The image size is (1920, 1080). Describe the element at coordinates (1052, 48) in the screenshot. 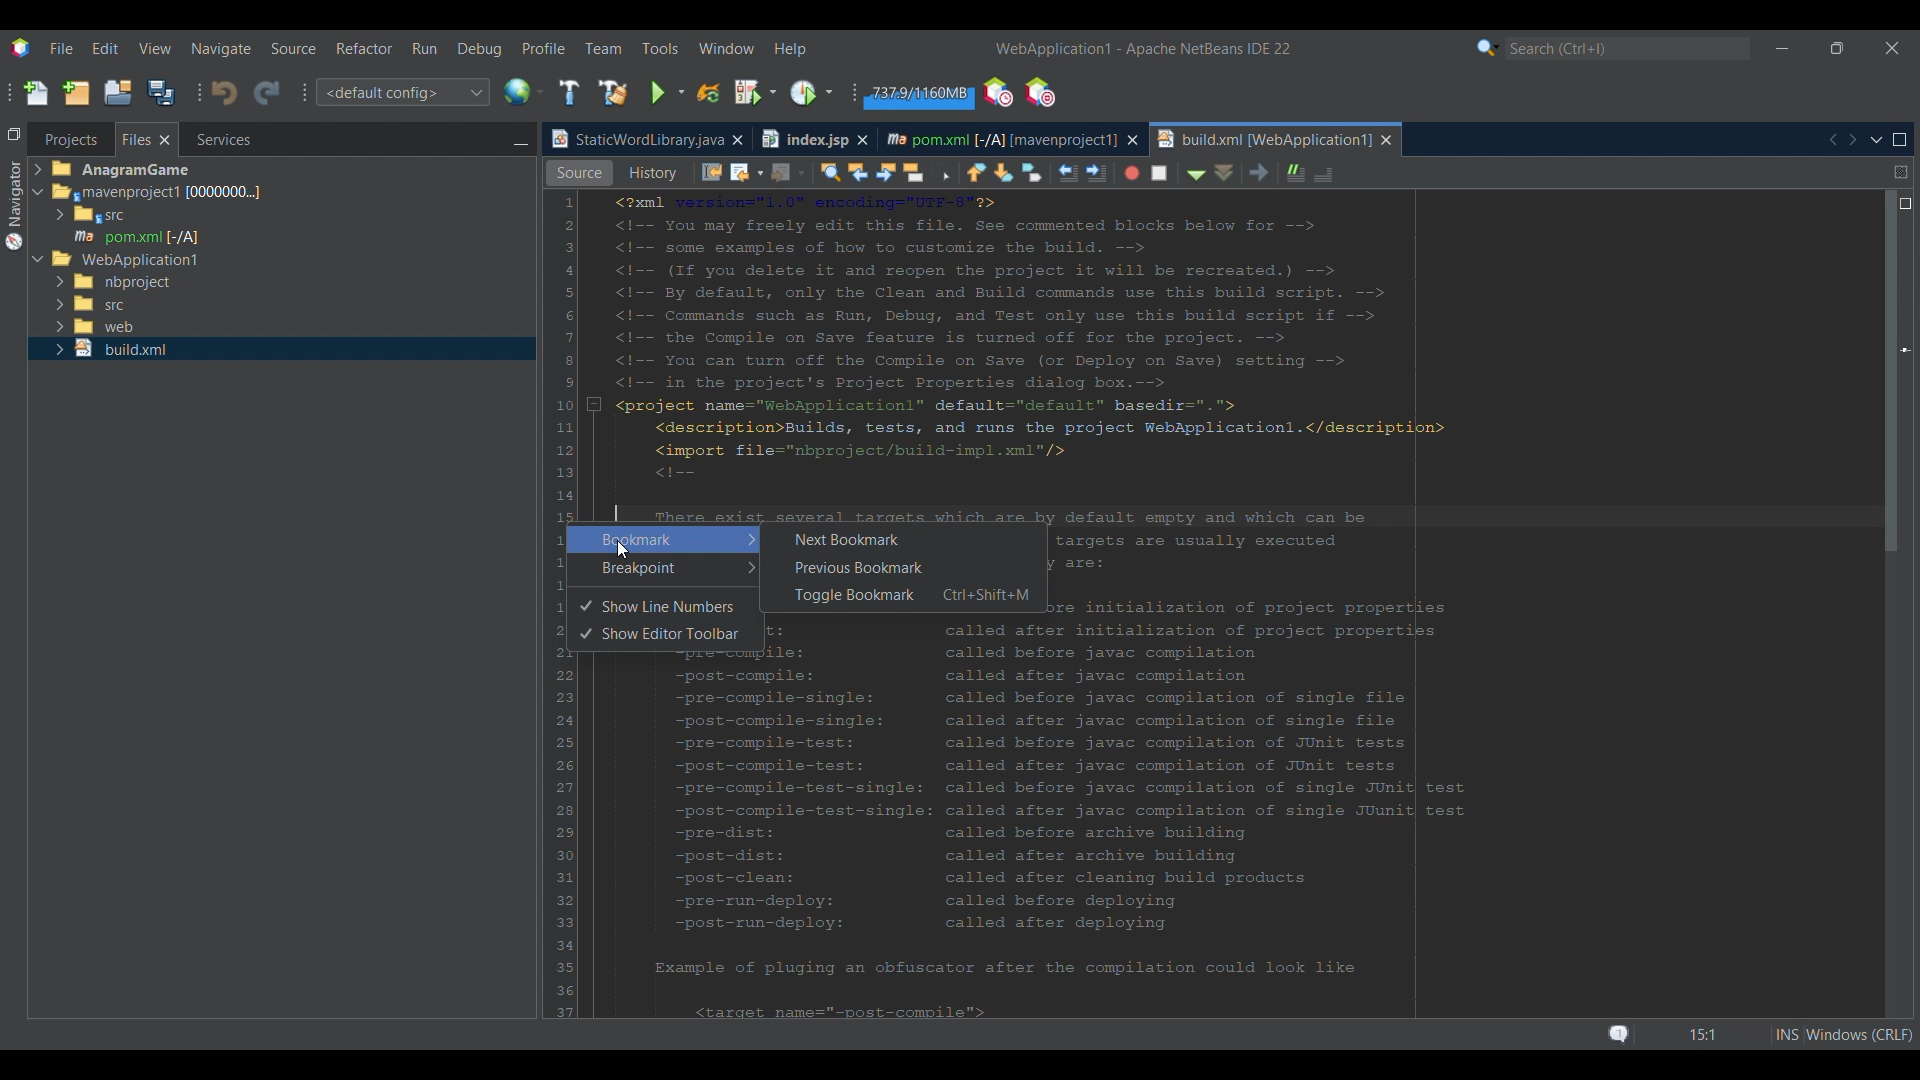

I see `Project name changed` at that location.